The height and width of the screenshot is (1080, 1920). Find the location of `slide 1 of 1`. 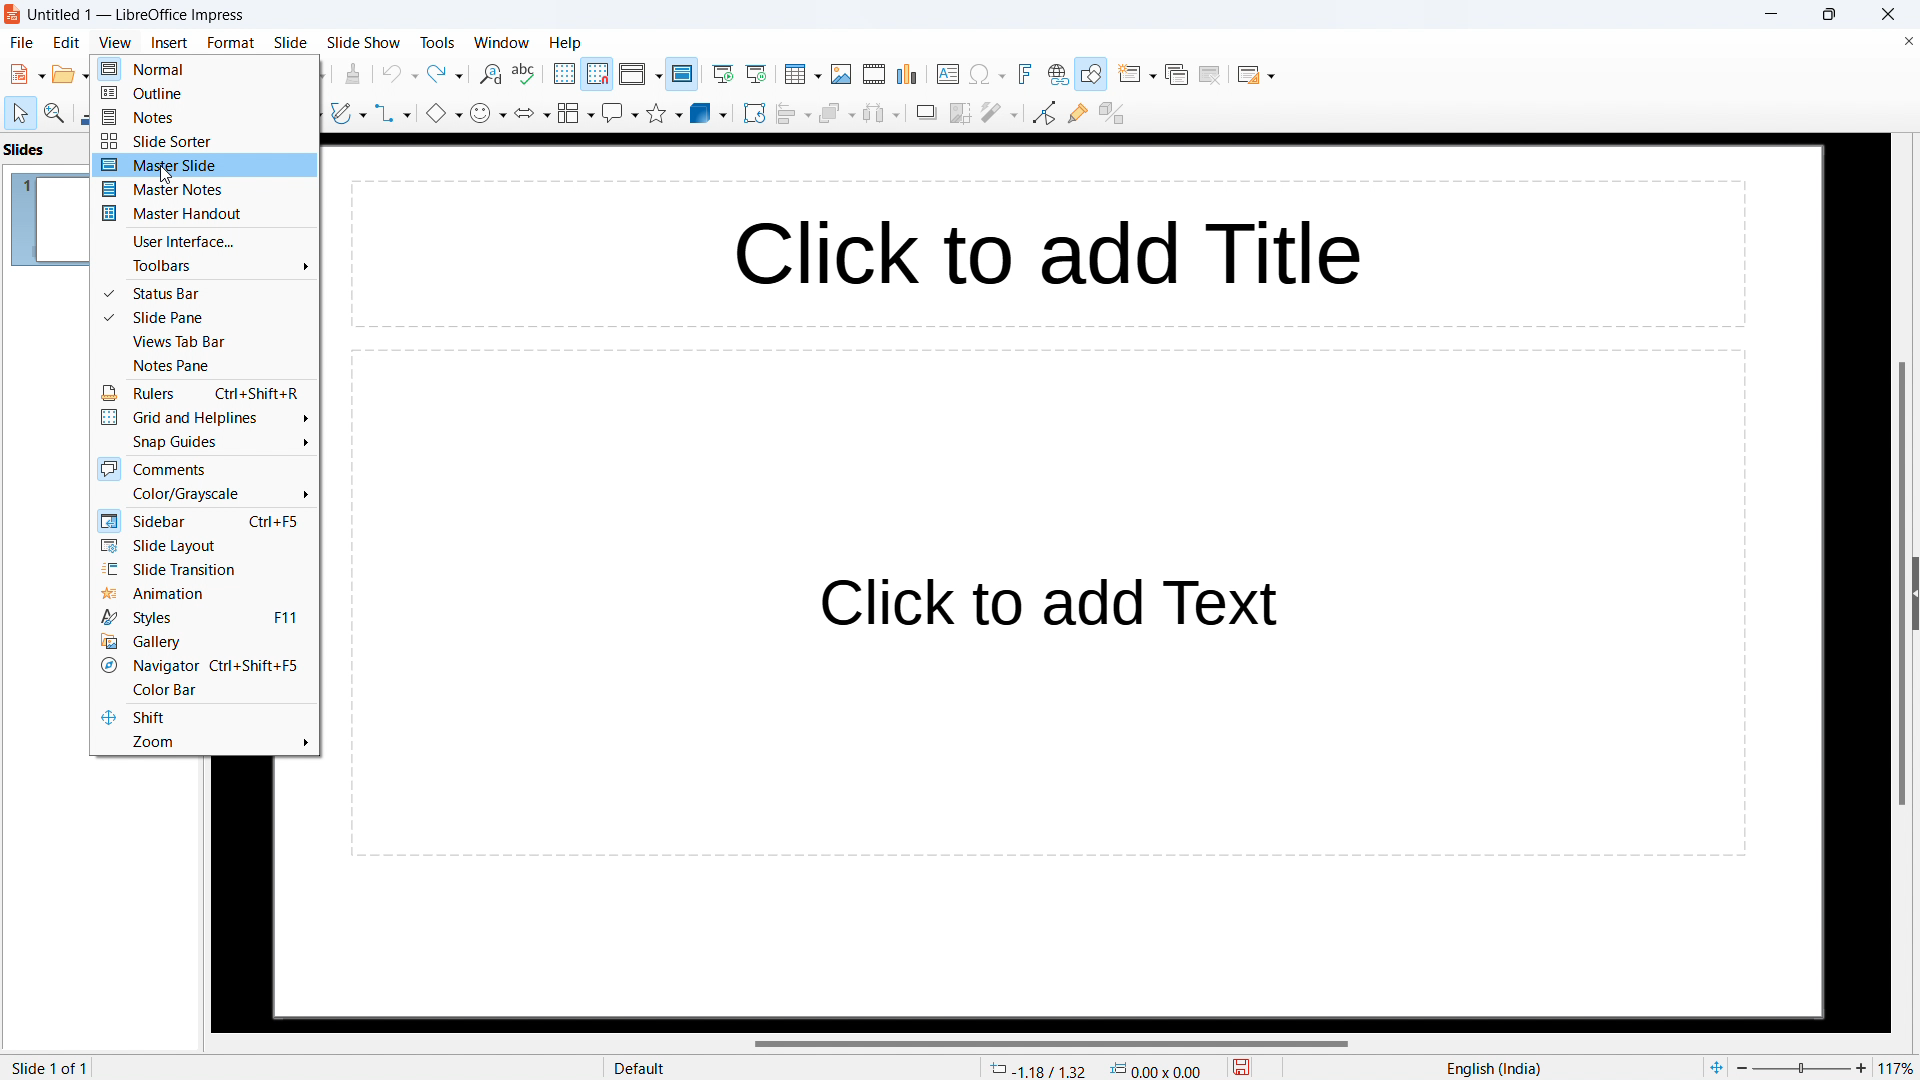

slide 1 of 1 is located at coordinates (49, 1068).